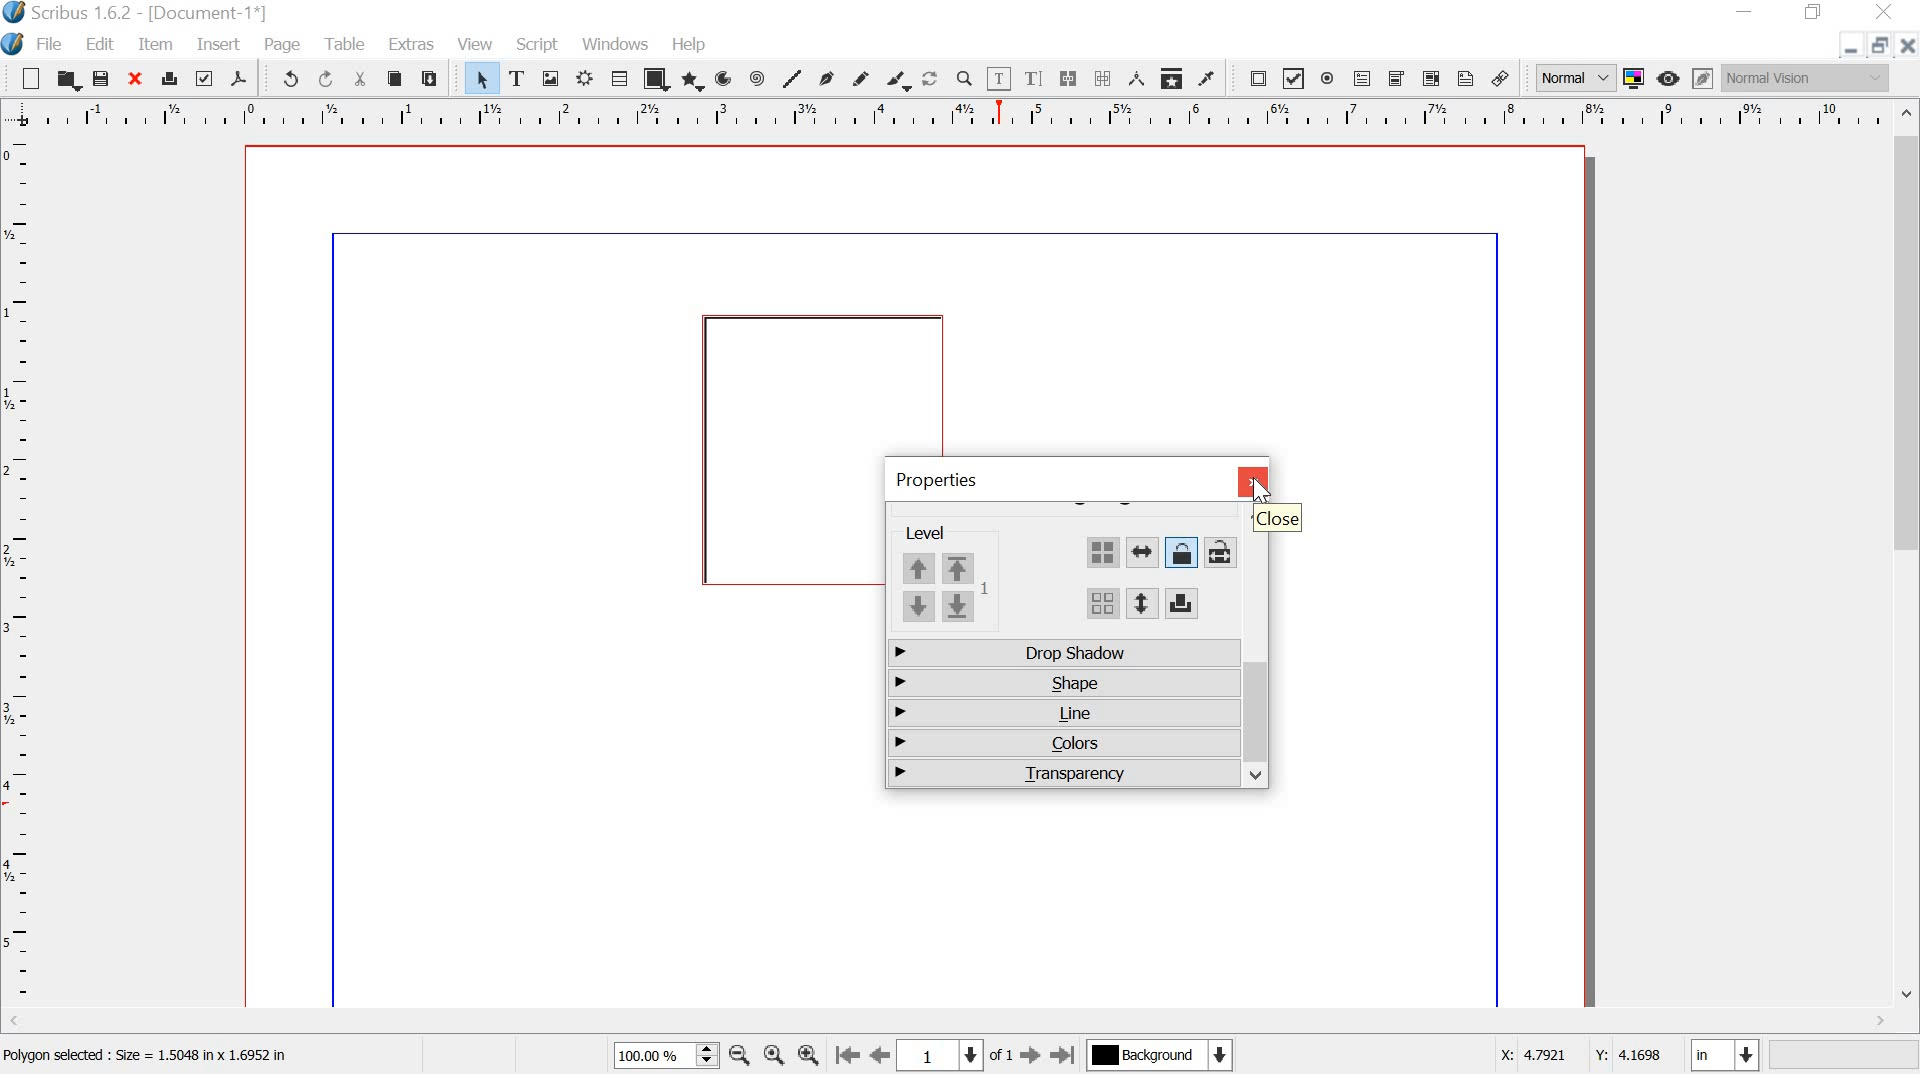 Image resolution: width=1920 pixels, height=1074 pixels. What do you see at coordinates (1879, 45) in the screenshot?
I see `restore down` at bounding box center [1879, 45].